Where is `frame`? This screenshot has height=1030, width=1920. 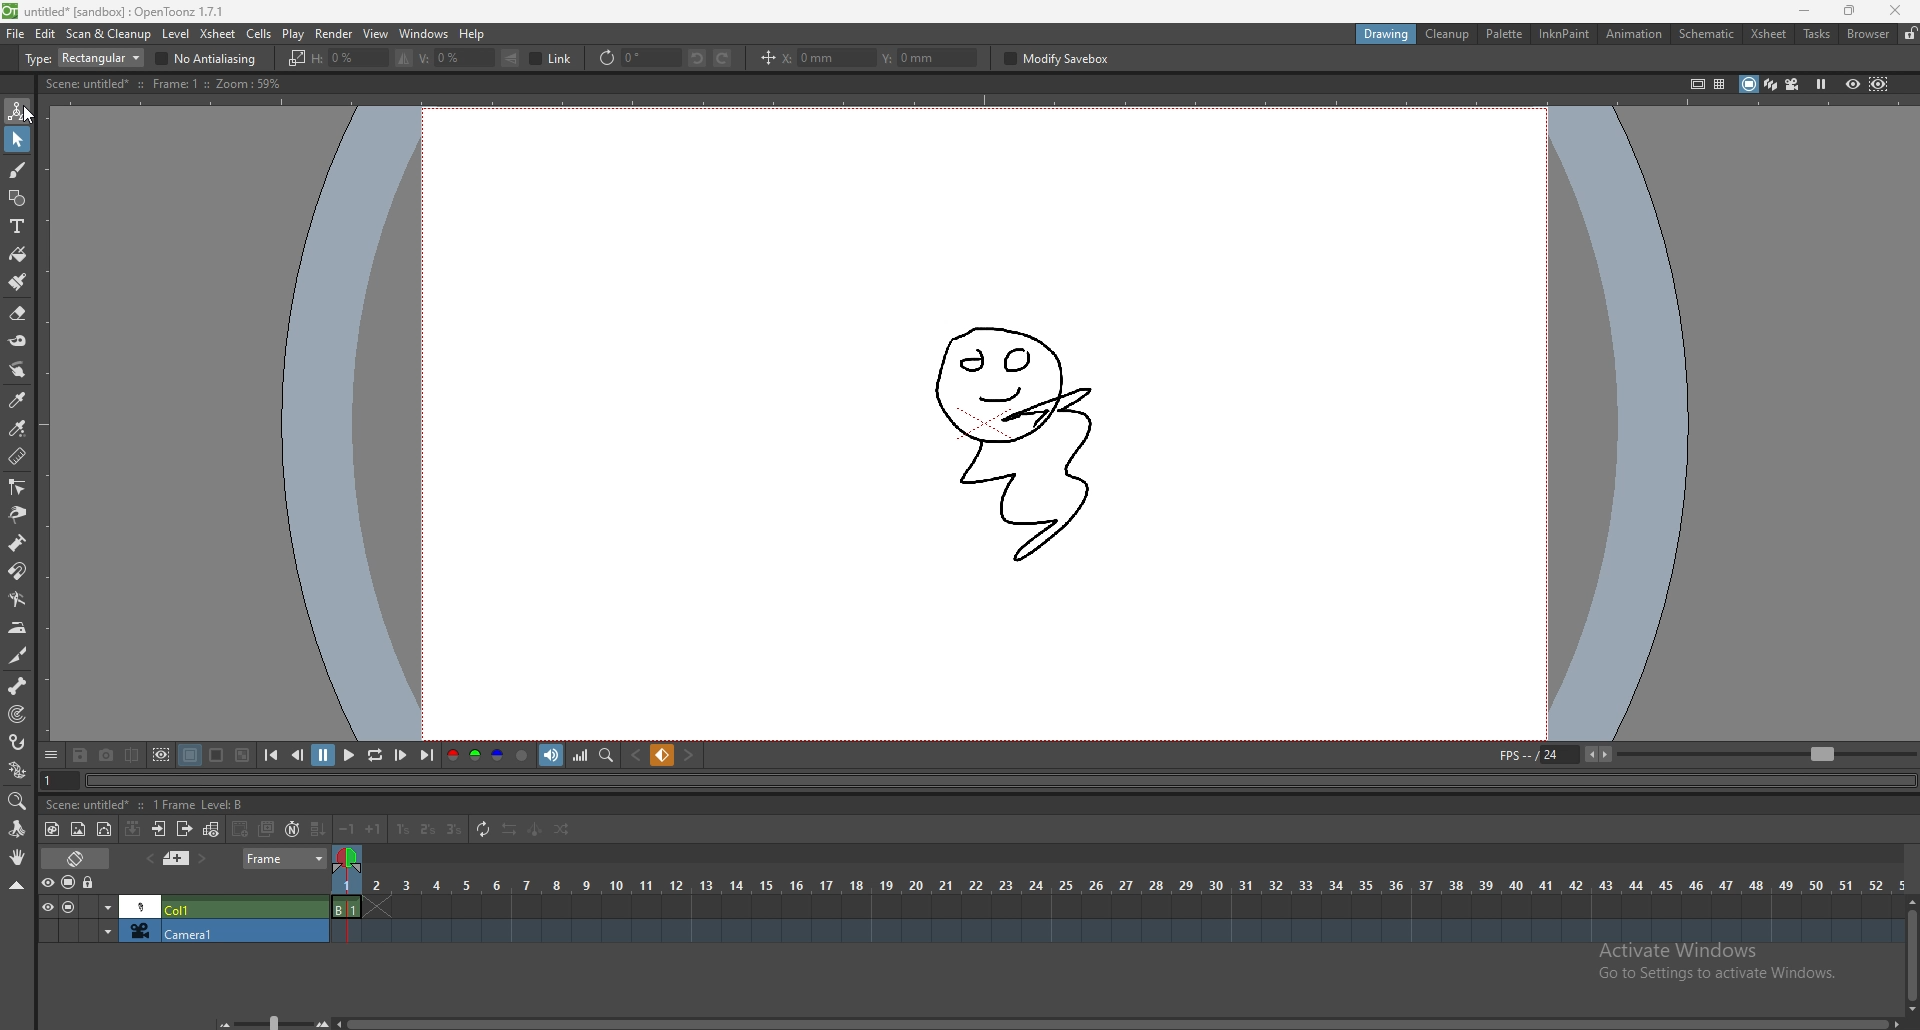
frame is located at coordinates (285, 859).